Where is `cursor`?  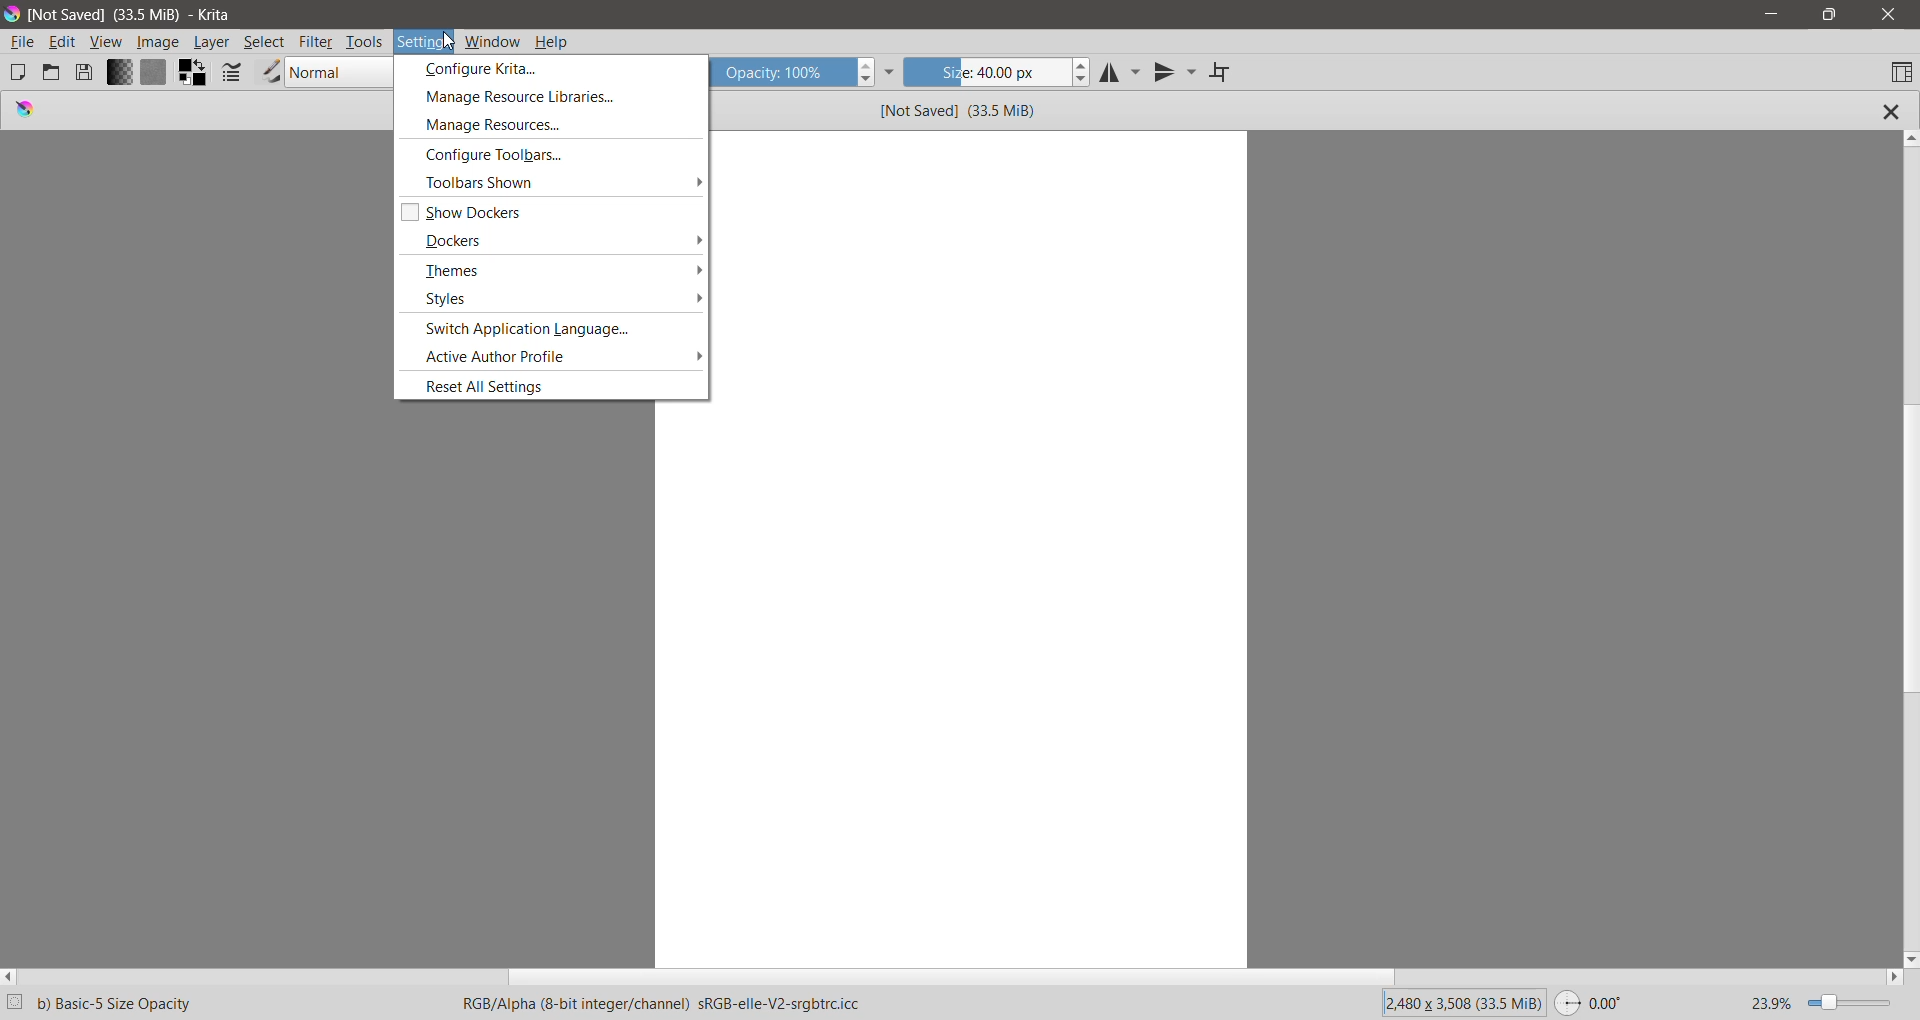 cursor is located at coordinates (448, 43).